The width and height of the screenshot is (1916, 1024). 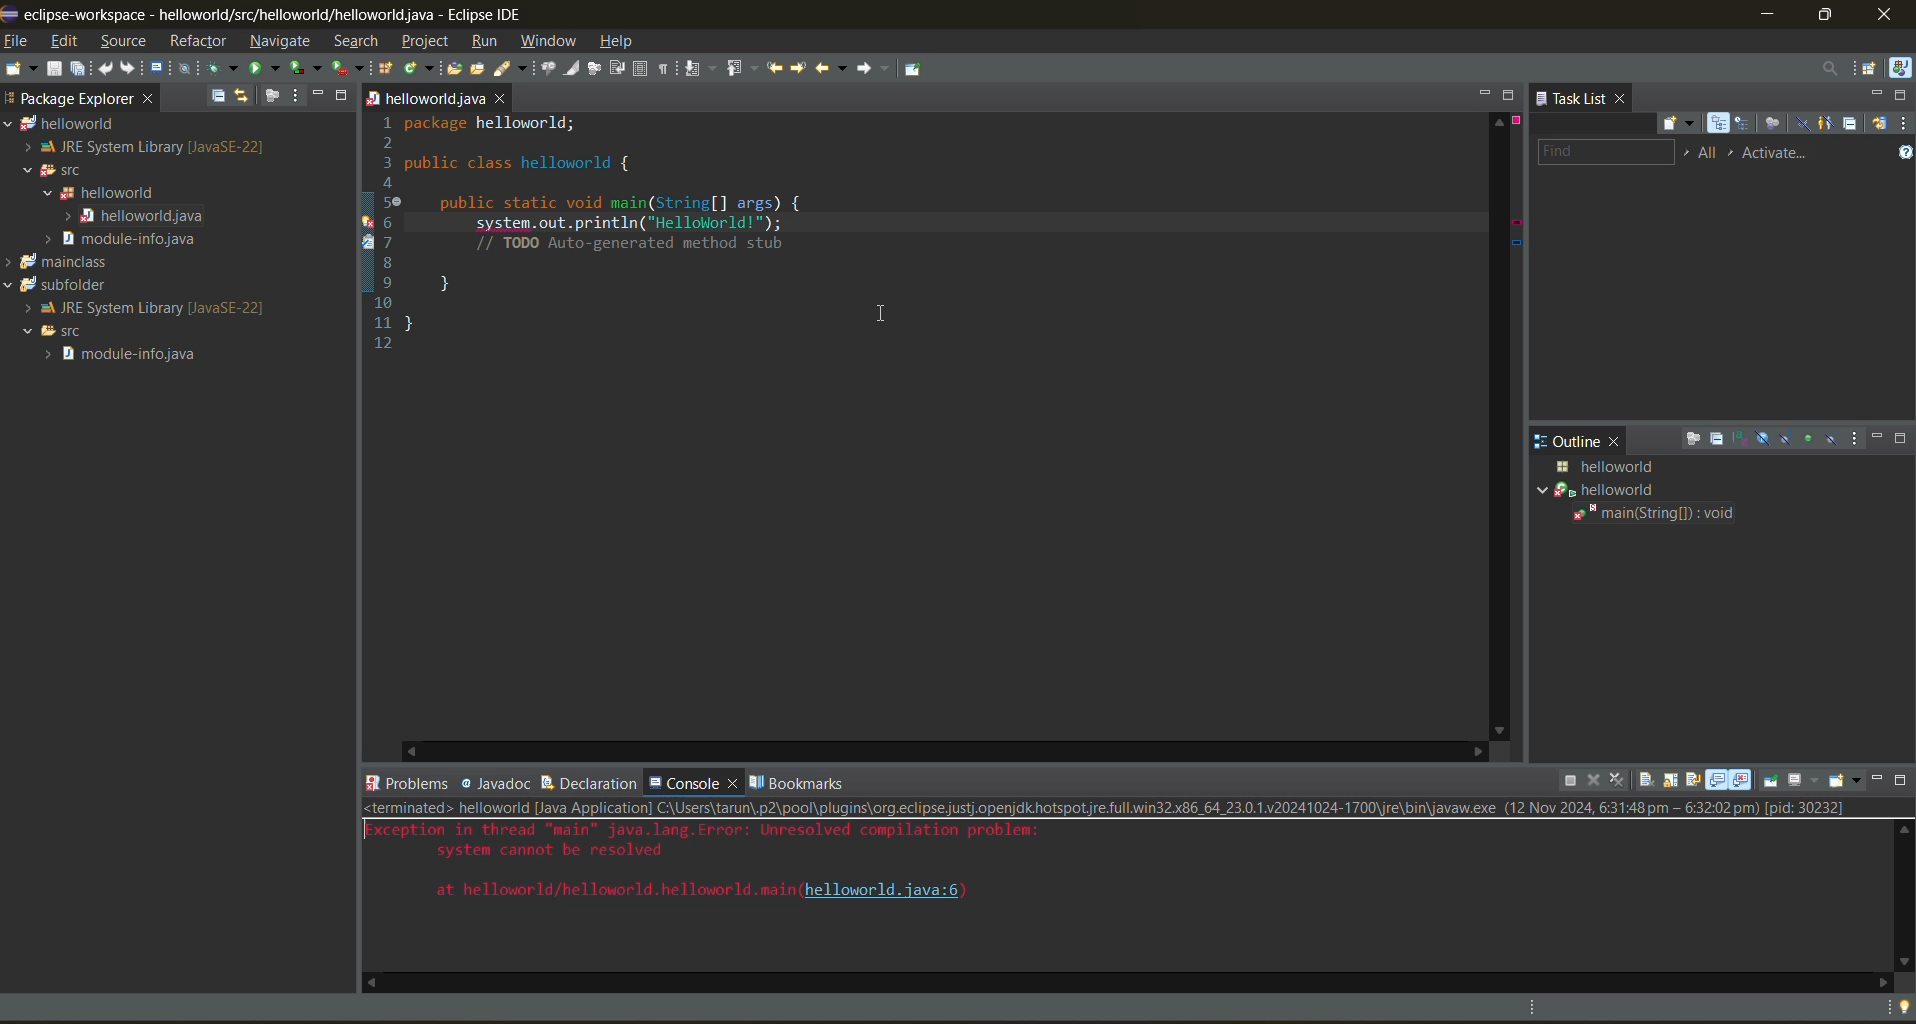 What do you see at coordinates (623, 45) in the screenshot?
I see `help` at bounding box center [623, 45].